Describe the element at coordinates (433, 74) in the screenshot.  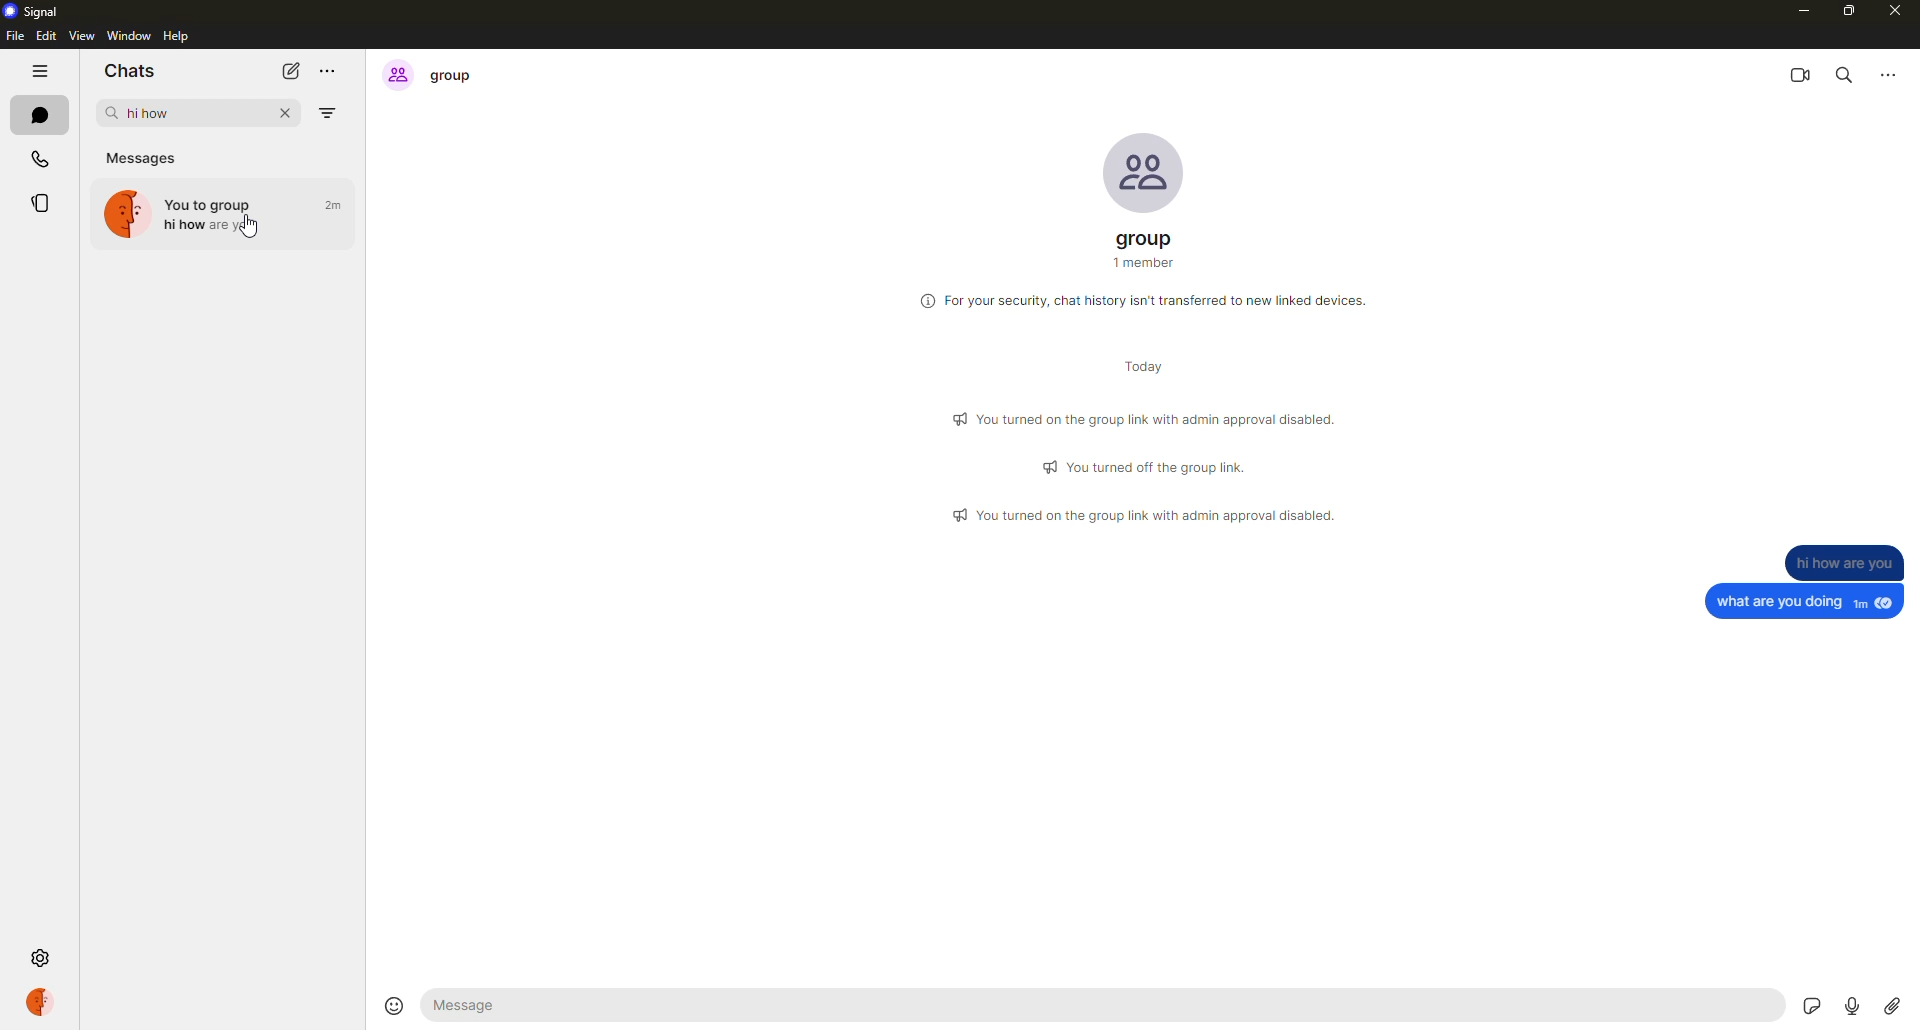
I see `group` at that location.